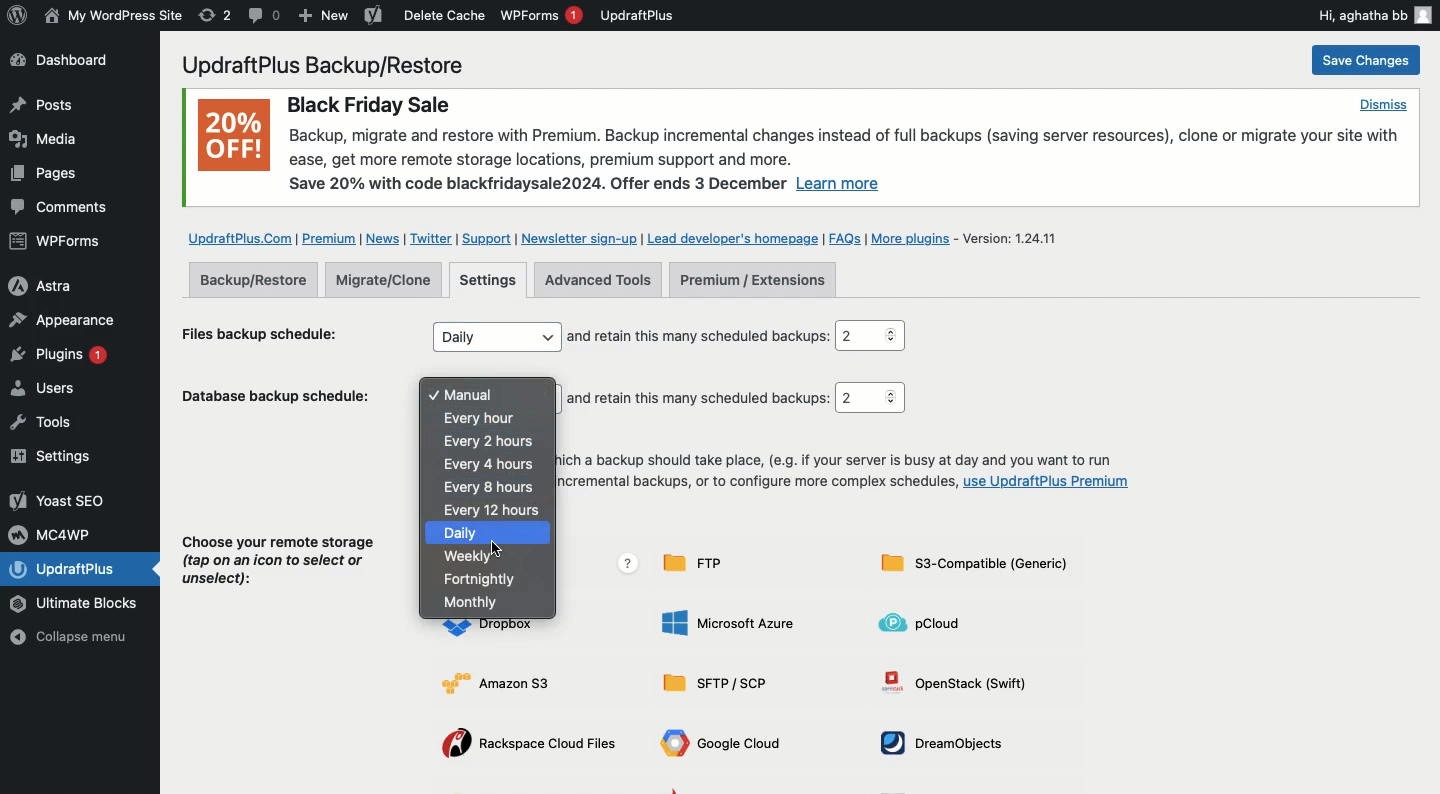 This screenshot has height=794, width=1440. I want to click on Files backup schedule, so click(269, 332).